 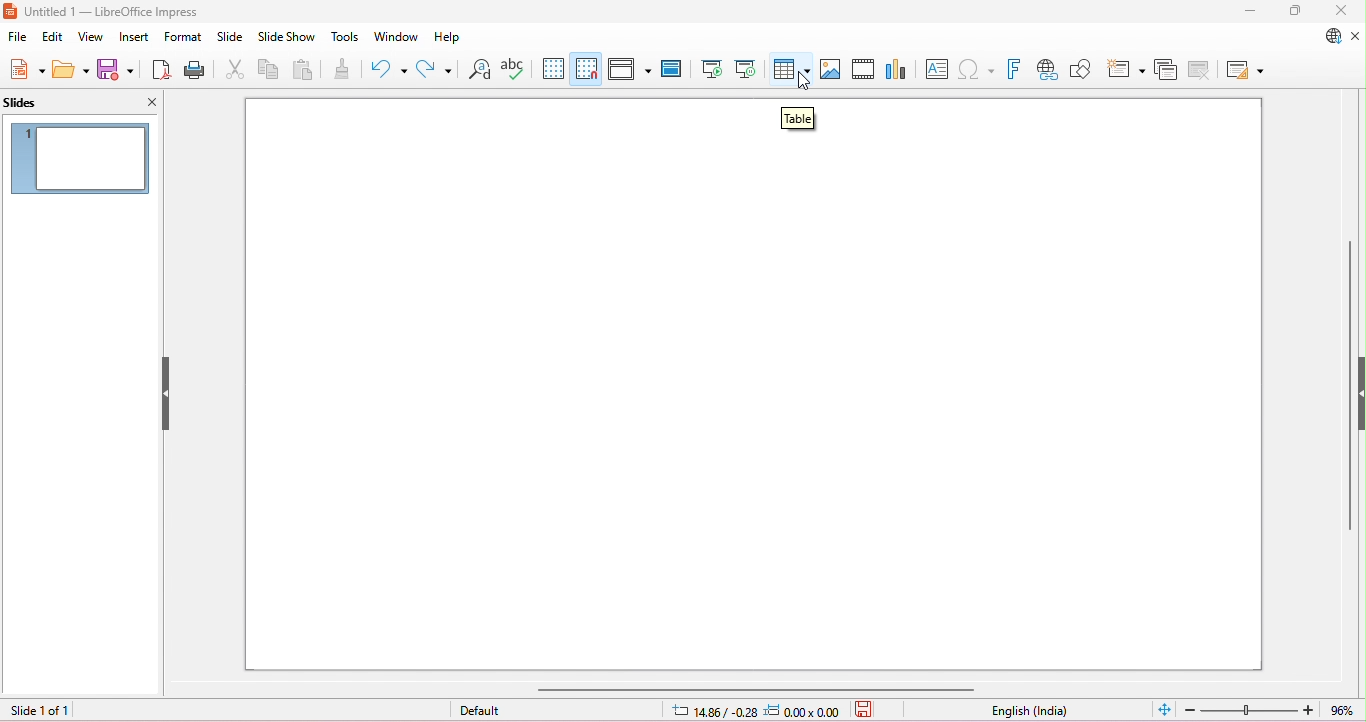 What do you see at coordinates (632, 69) in the screenshot?
I see `display views` at bounding box center [632, 69].